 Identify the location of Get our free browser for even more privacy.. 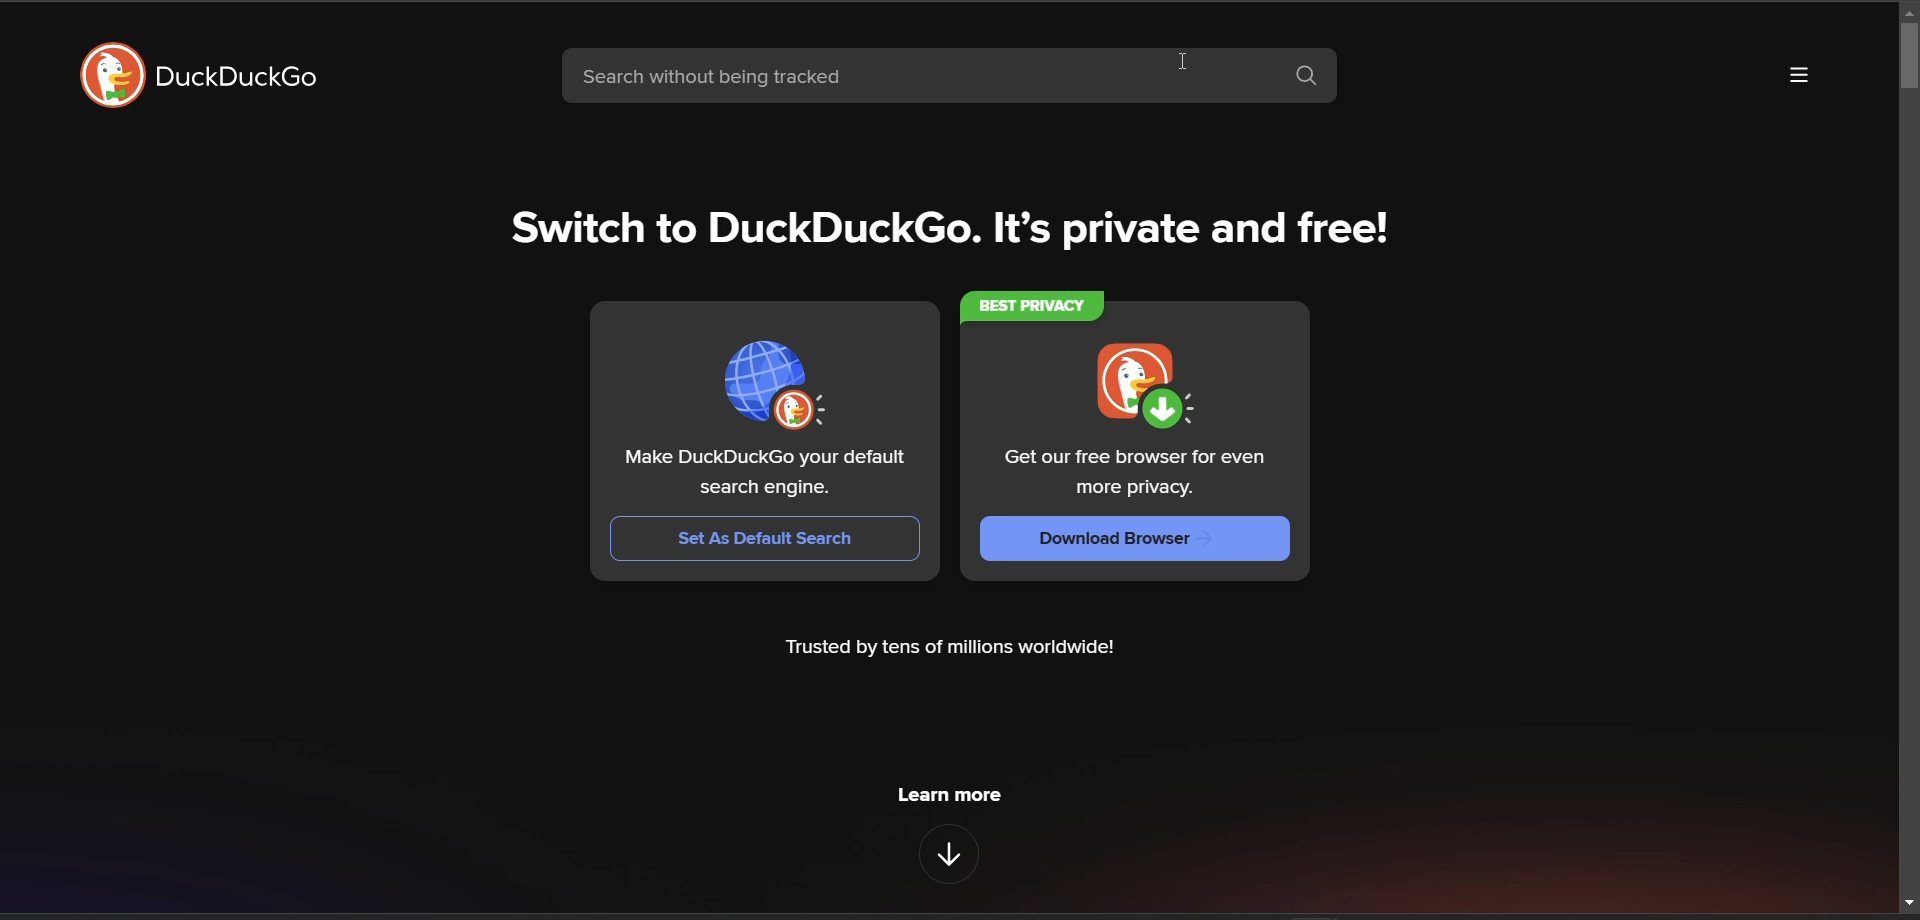
(1137, 473).